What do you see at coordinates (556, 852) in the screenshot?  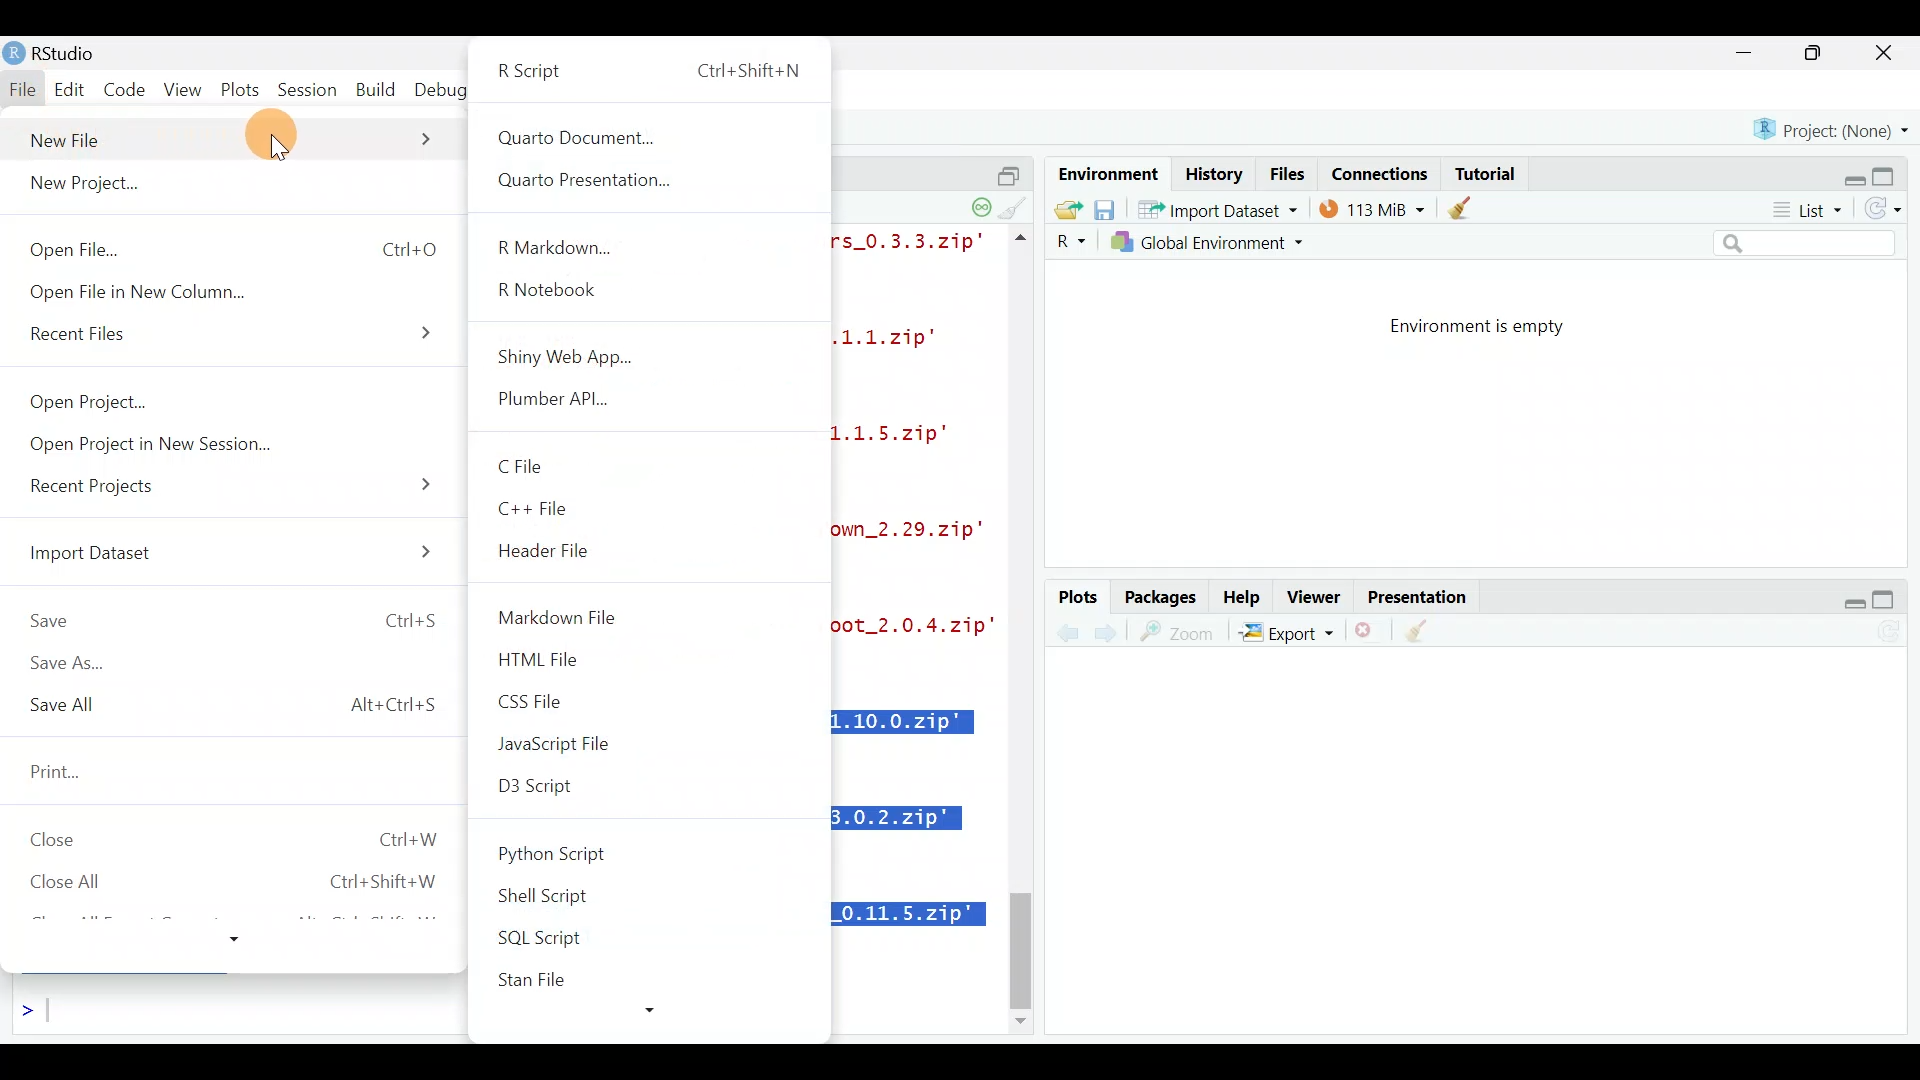 I see `Python Script` at bounding box center [556, 852].